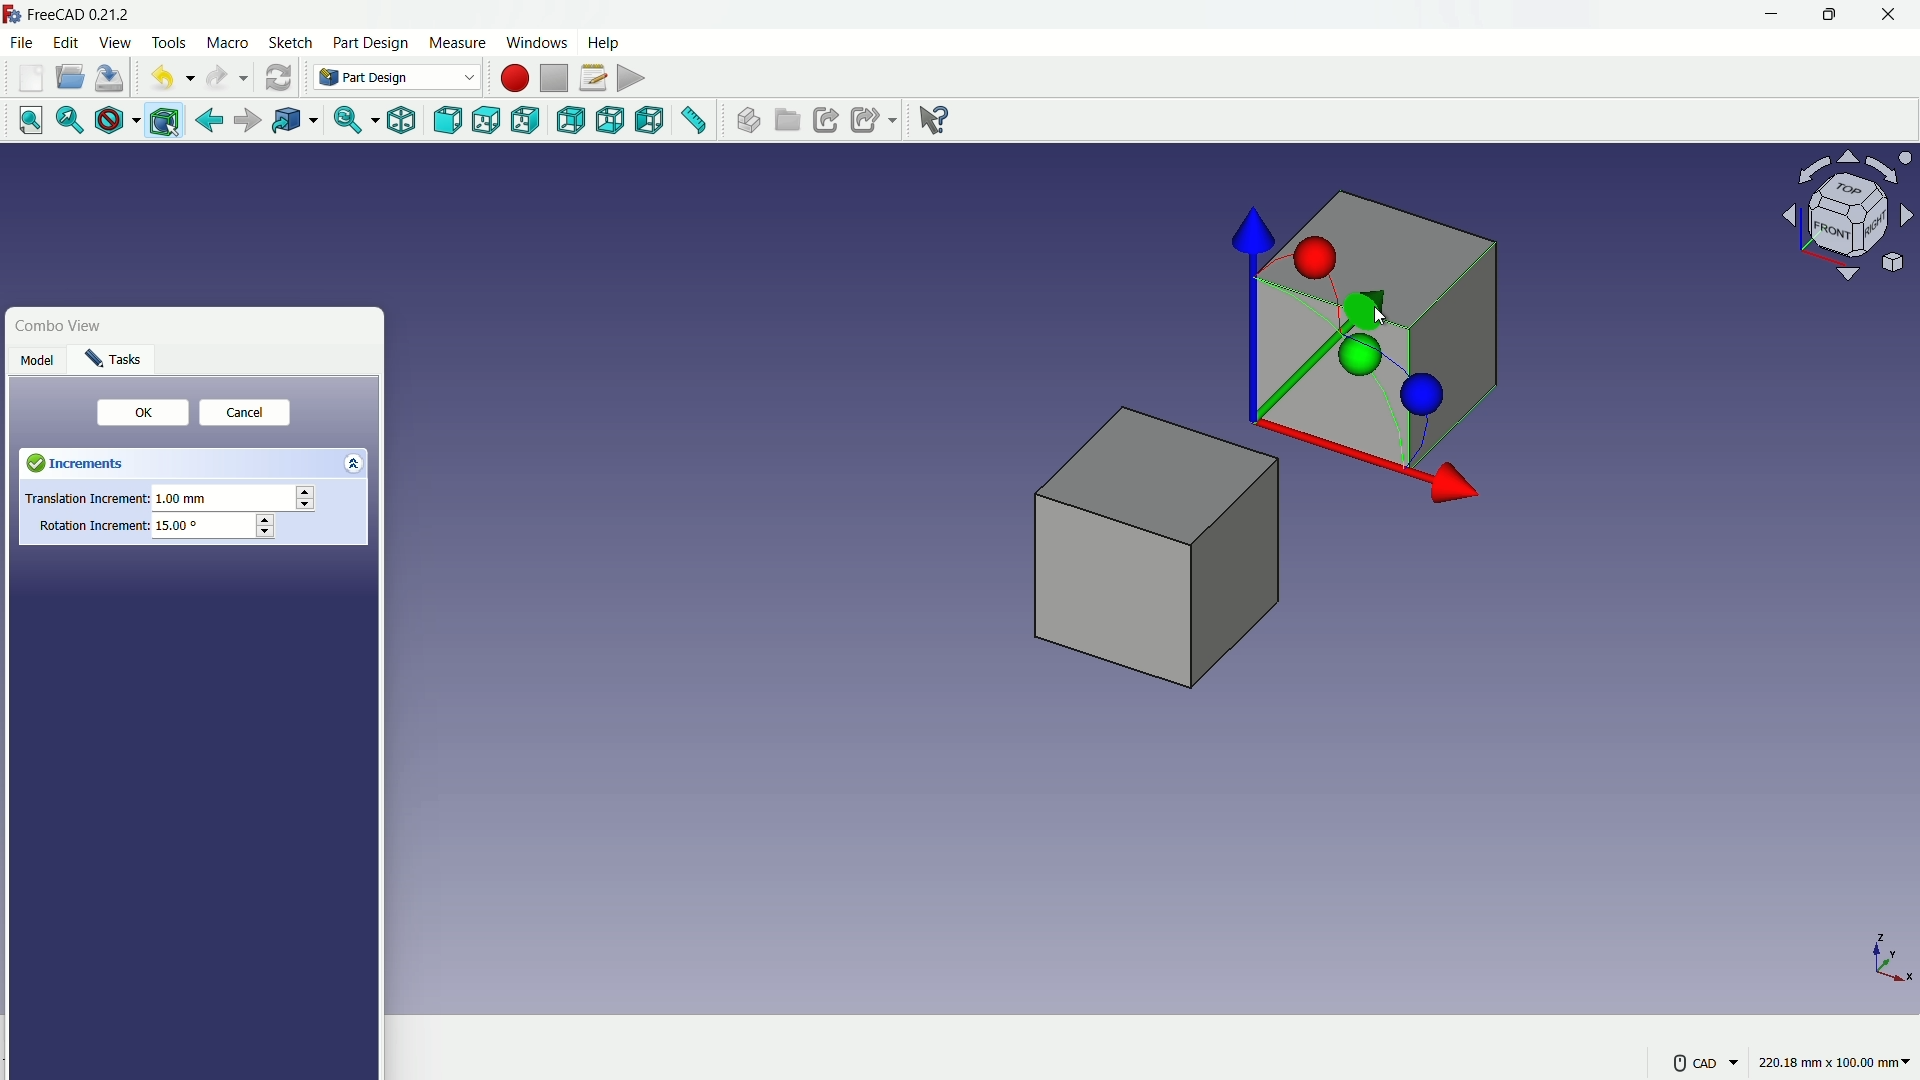 The width and height of the screenshot is (1920, 1080). What do you see at coordinates (242, 415) in the screenshot?
I see `cancel` at bounding box center [242, 415].